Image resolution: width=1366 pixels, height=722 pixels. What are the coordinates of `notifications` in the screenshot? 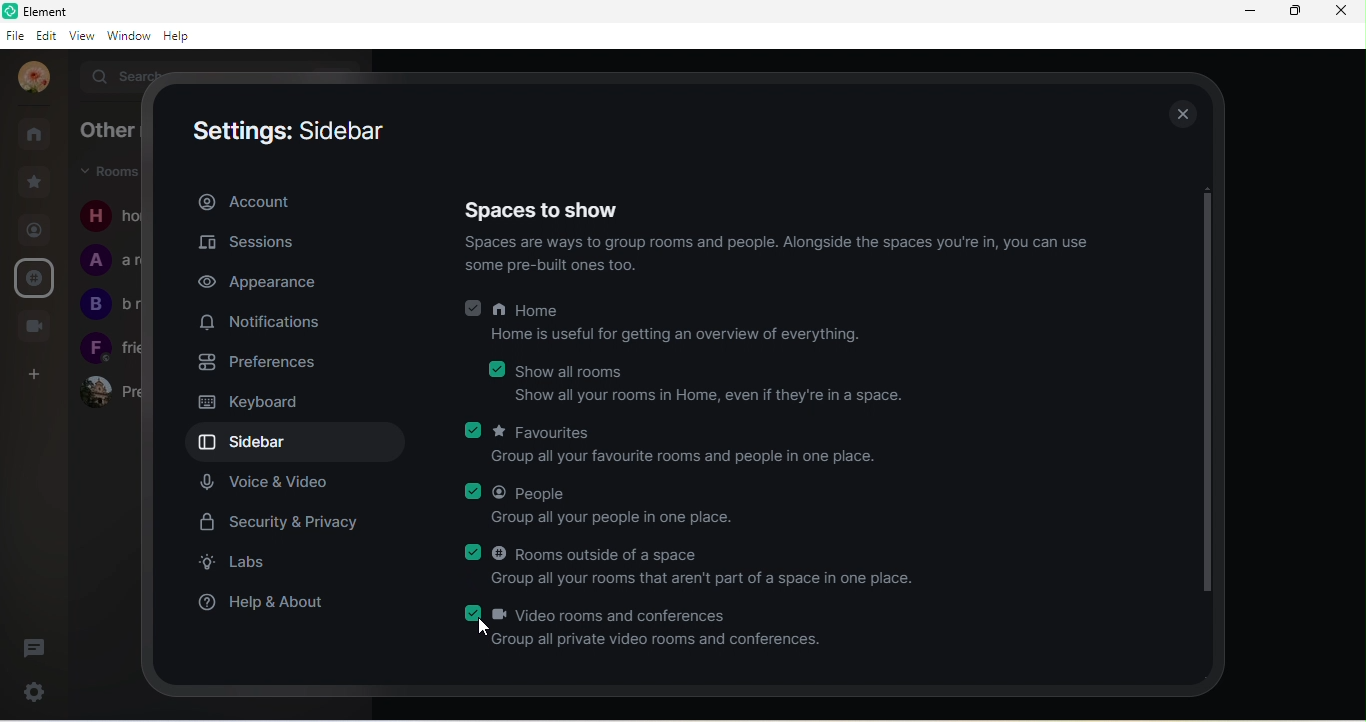 It's located at (259, 324).